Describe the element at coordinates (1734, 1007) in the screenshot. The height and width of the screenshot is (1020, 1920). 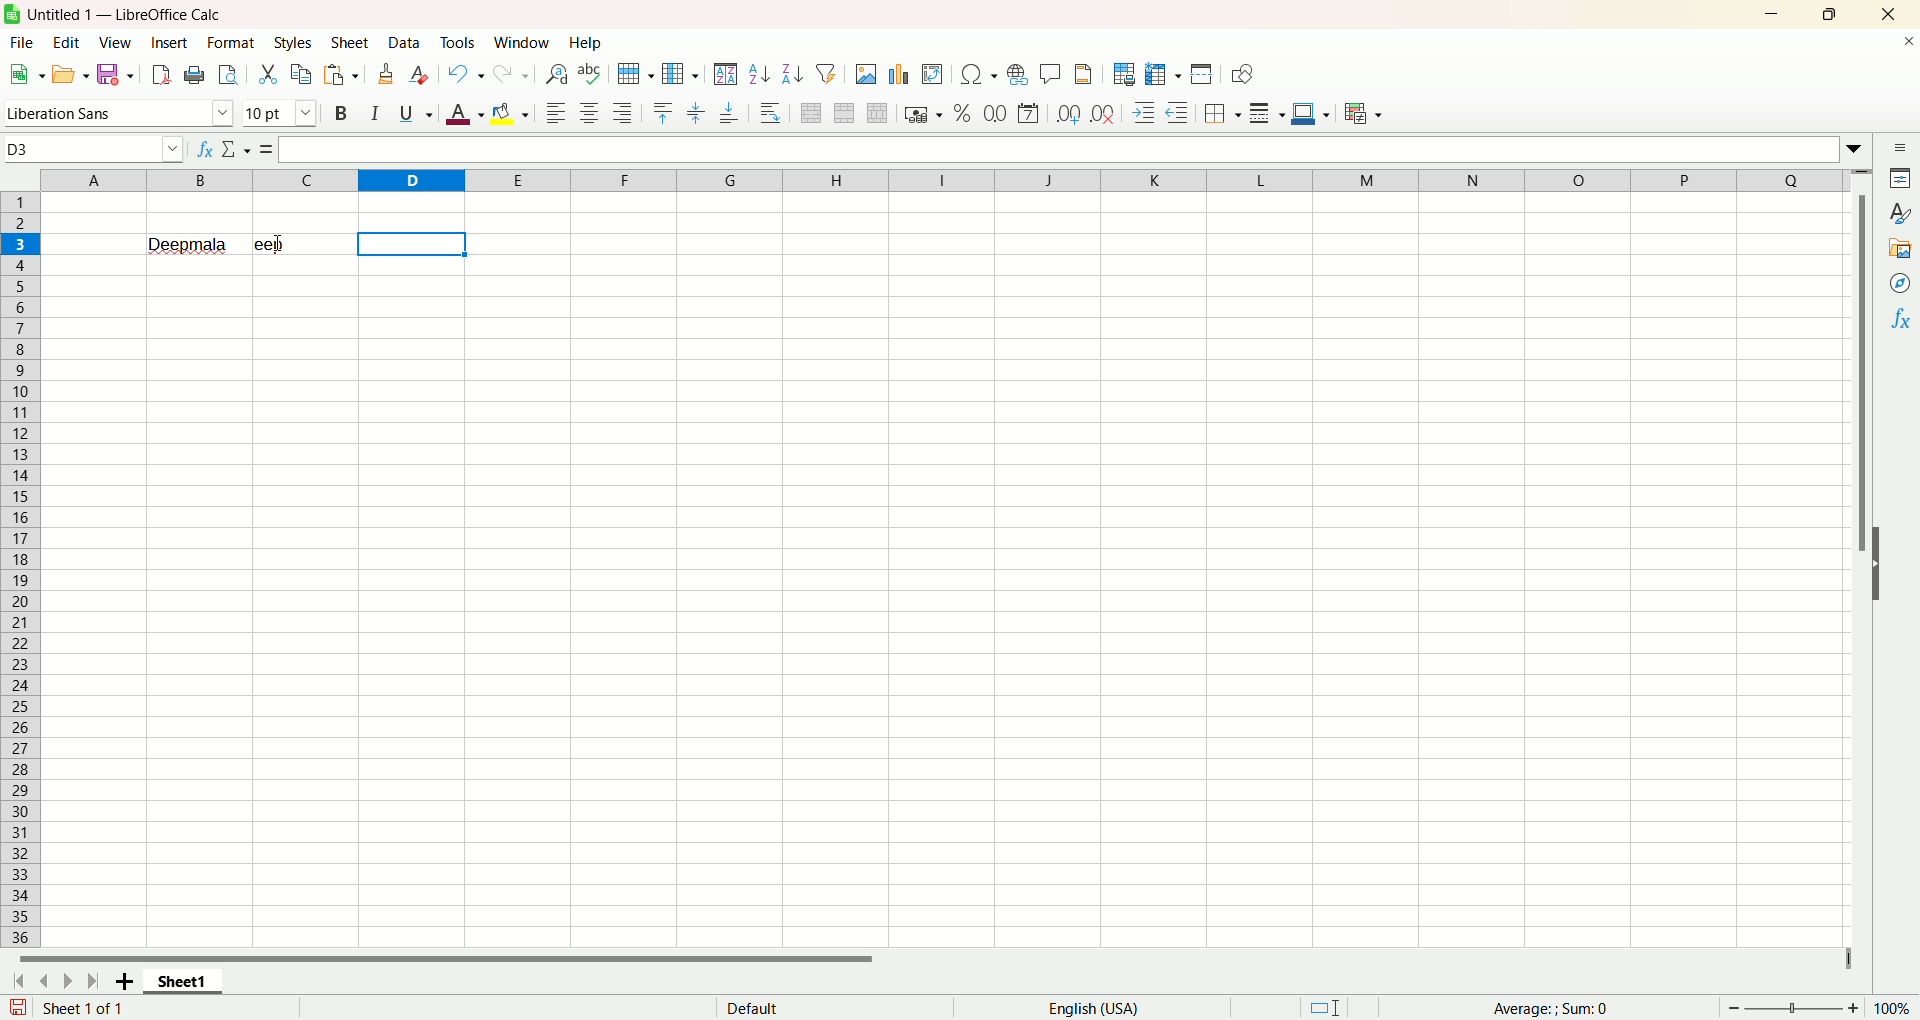
I see `zoom out` at that location.